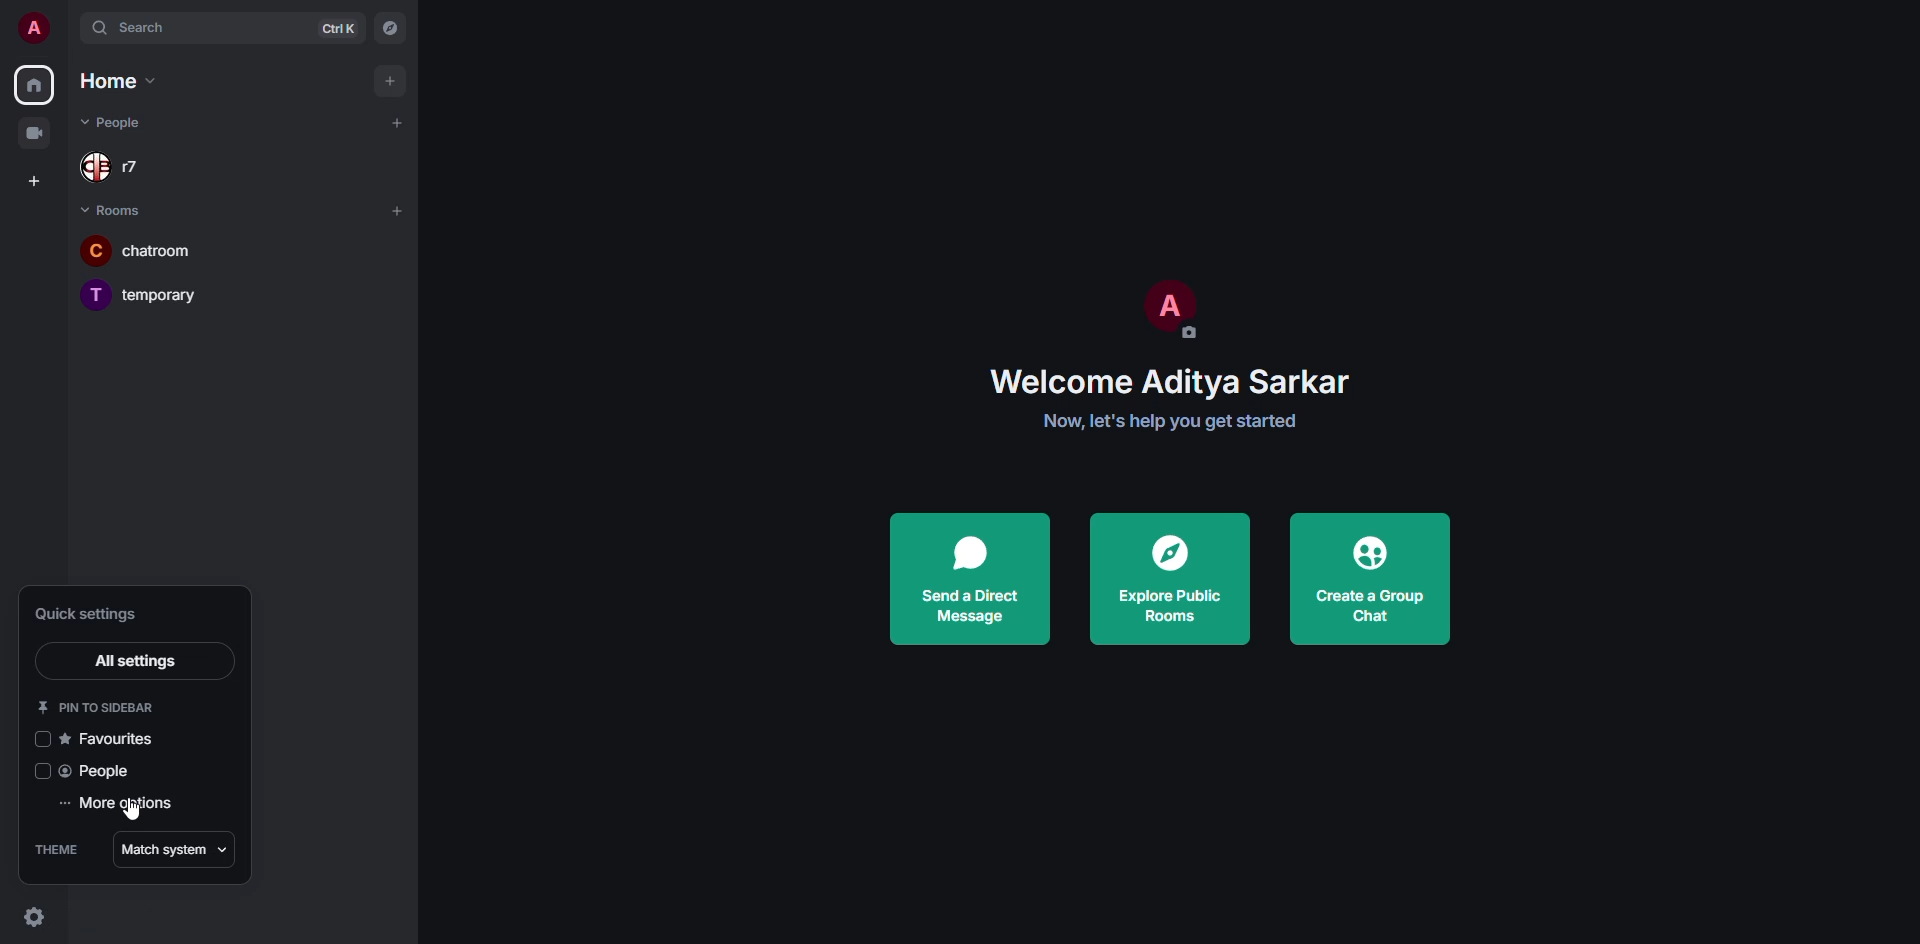  I want to click on pin to sidebar, so click(96, 708).